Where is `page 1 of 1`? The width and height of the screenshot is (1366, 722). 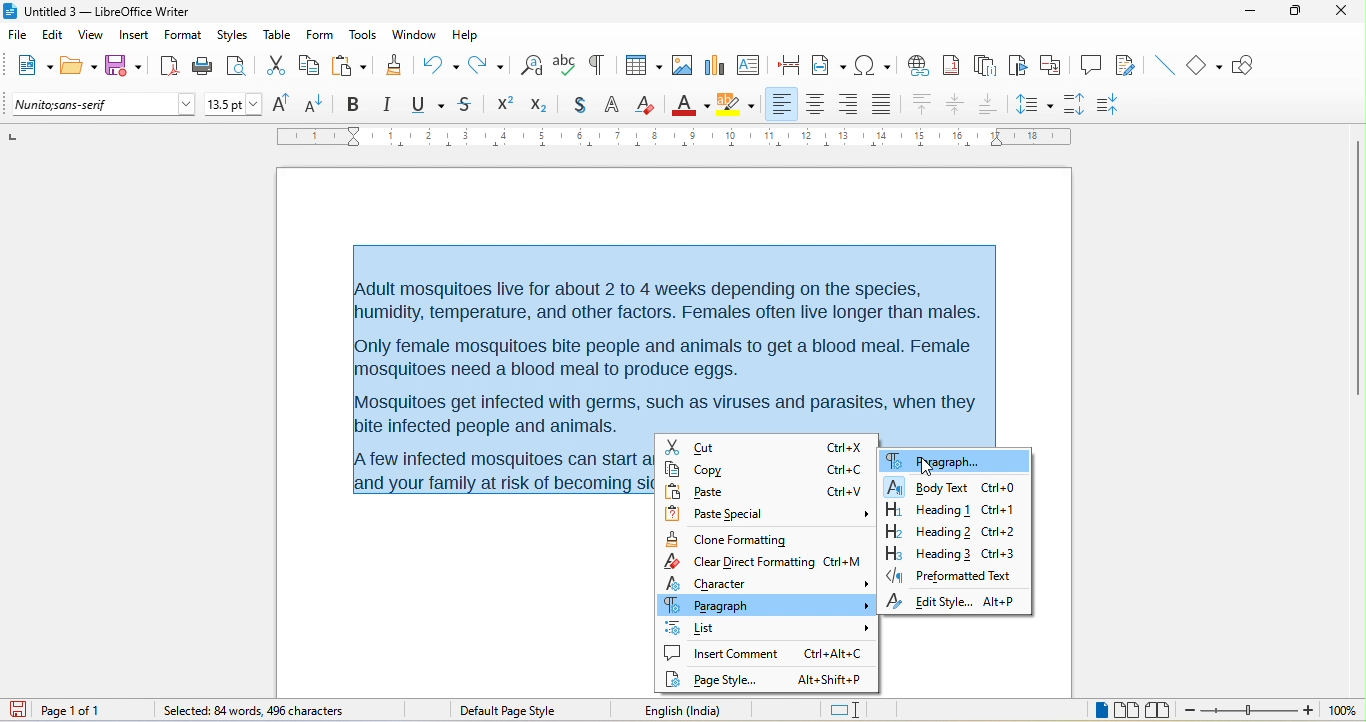
page 1 of 1 is located at coordinates (87, 710).